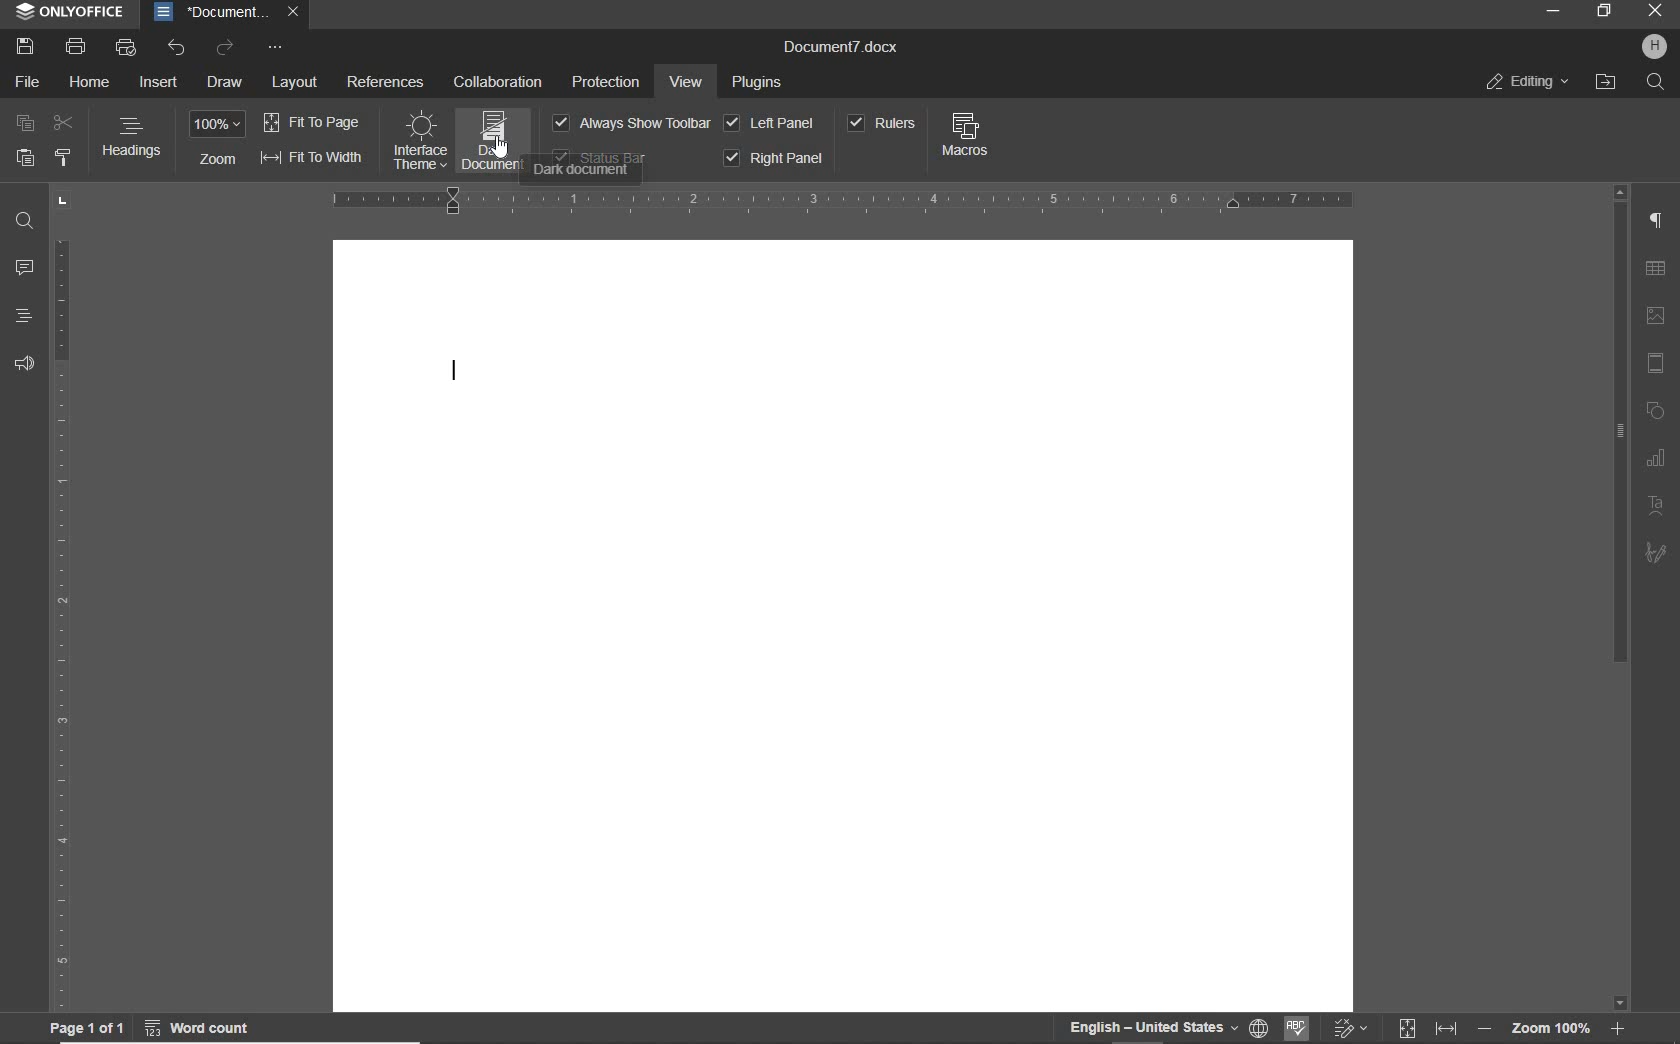 The height and width of the screenshot is (1044, 1680). Describe the element at coordinates (1552, 10) in the screenshot. I see `MINIMIZE` at that location.